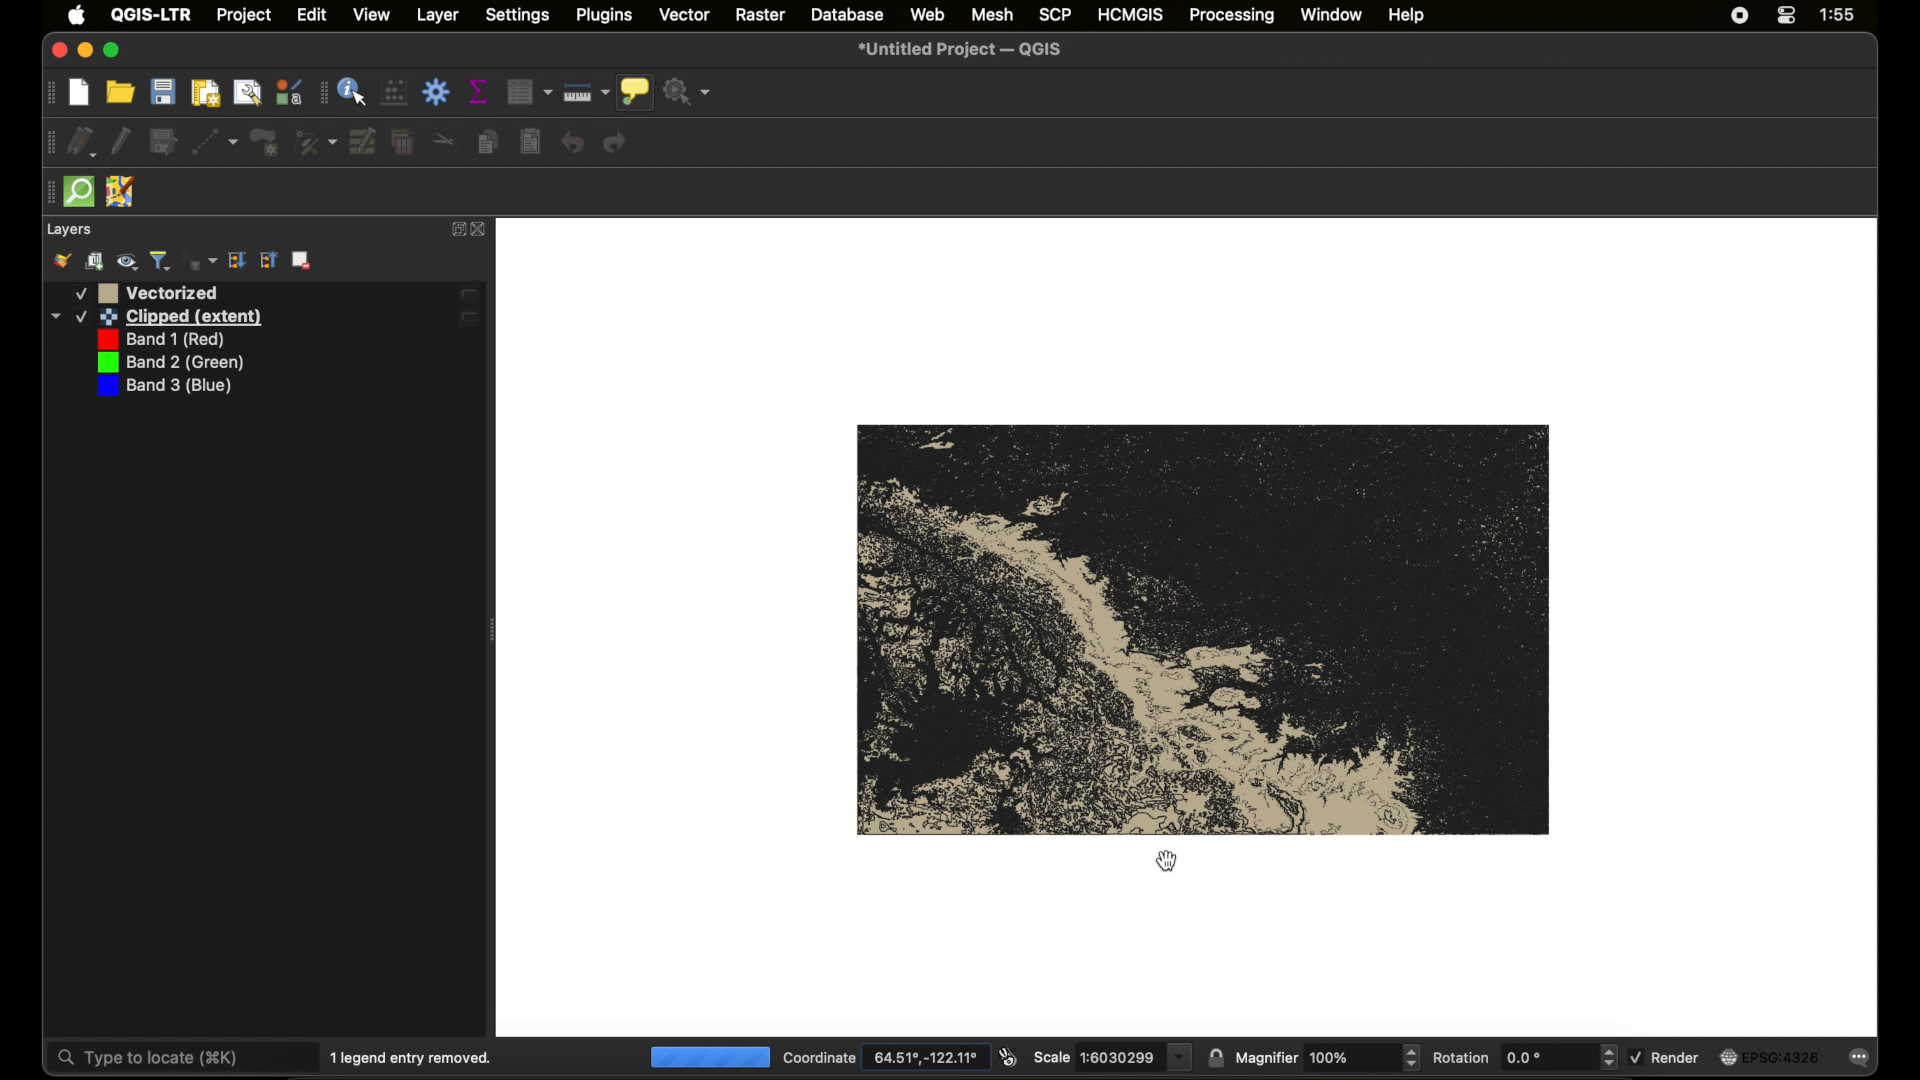 This screenshot has height=1080, width=1920. I want to click on 1 legend entry removed, so click(415, 1058).